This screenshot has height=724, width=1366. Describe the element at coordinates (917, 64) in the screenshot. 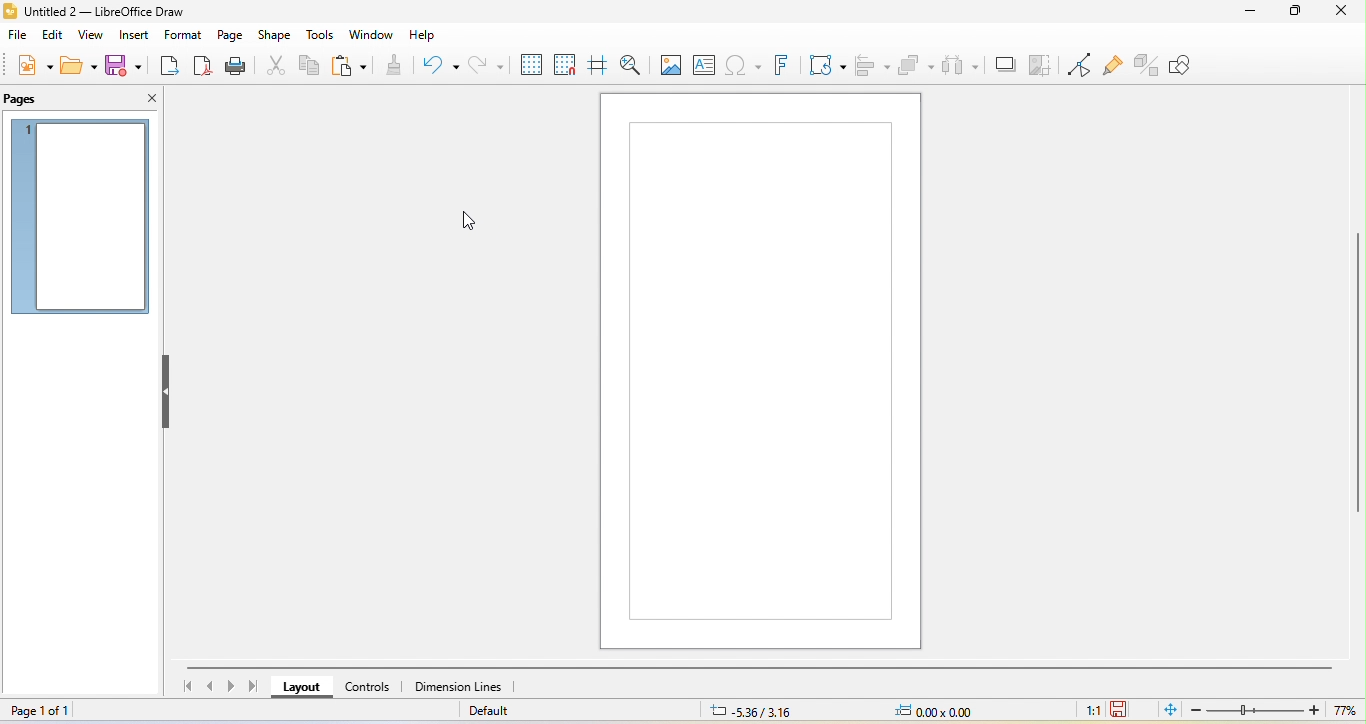

I see `arrange` at that location.